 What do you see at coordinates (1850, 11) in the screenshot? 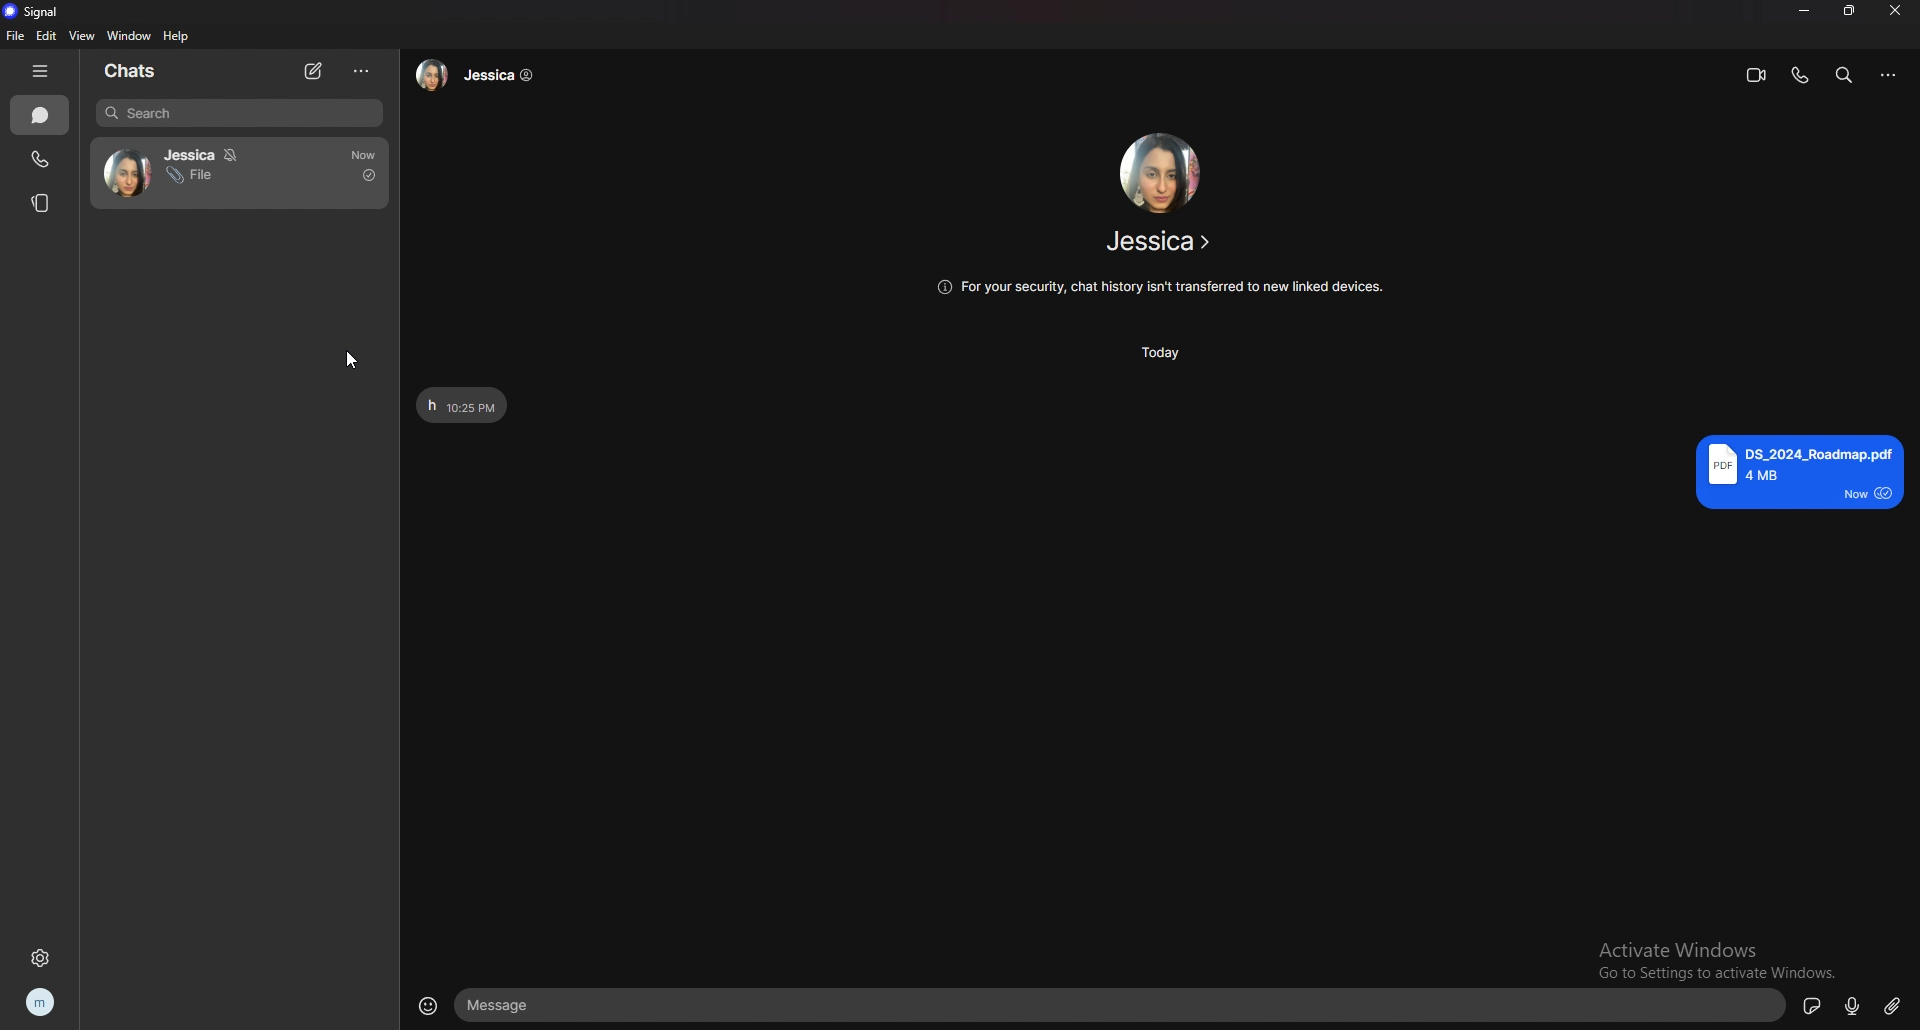
I see `resize` at bounding box center [1850, 11].